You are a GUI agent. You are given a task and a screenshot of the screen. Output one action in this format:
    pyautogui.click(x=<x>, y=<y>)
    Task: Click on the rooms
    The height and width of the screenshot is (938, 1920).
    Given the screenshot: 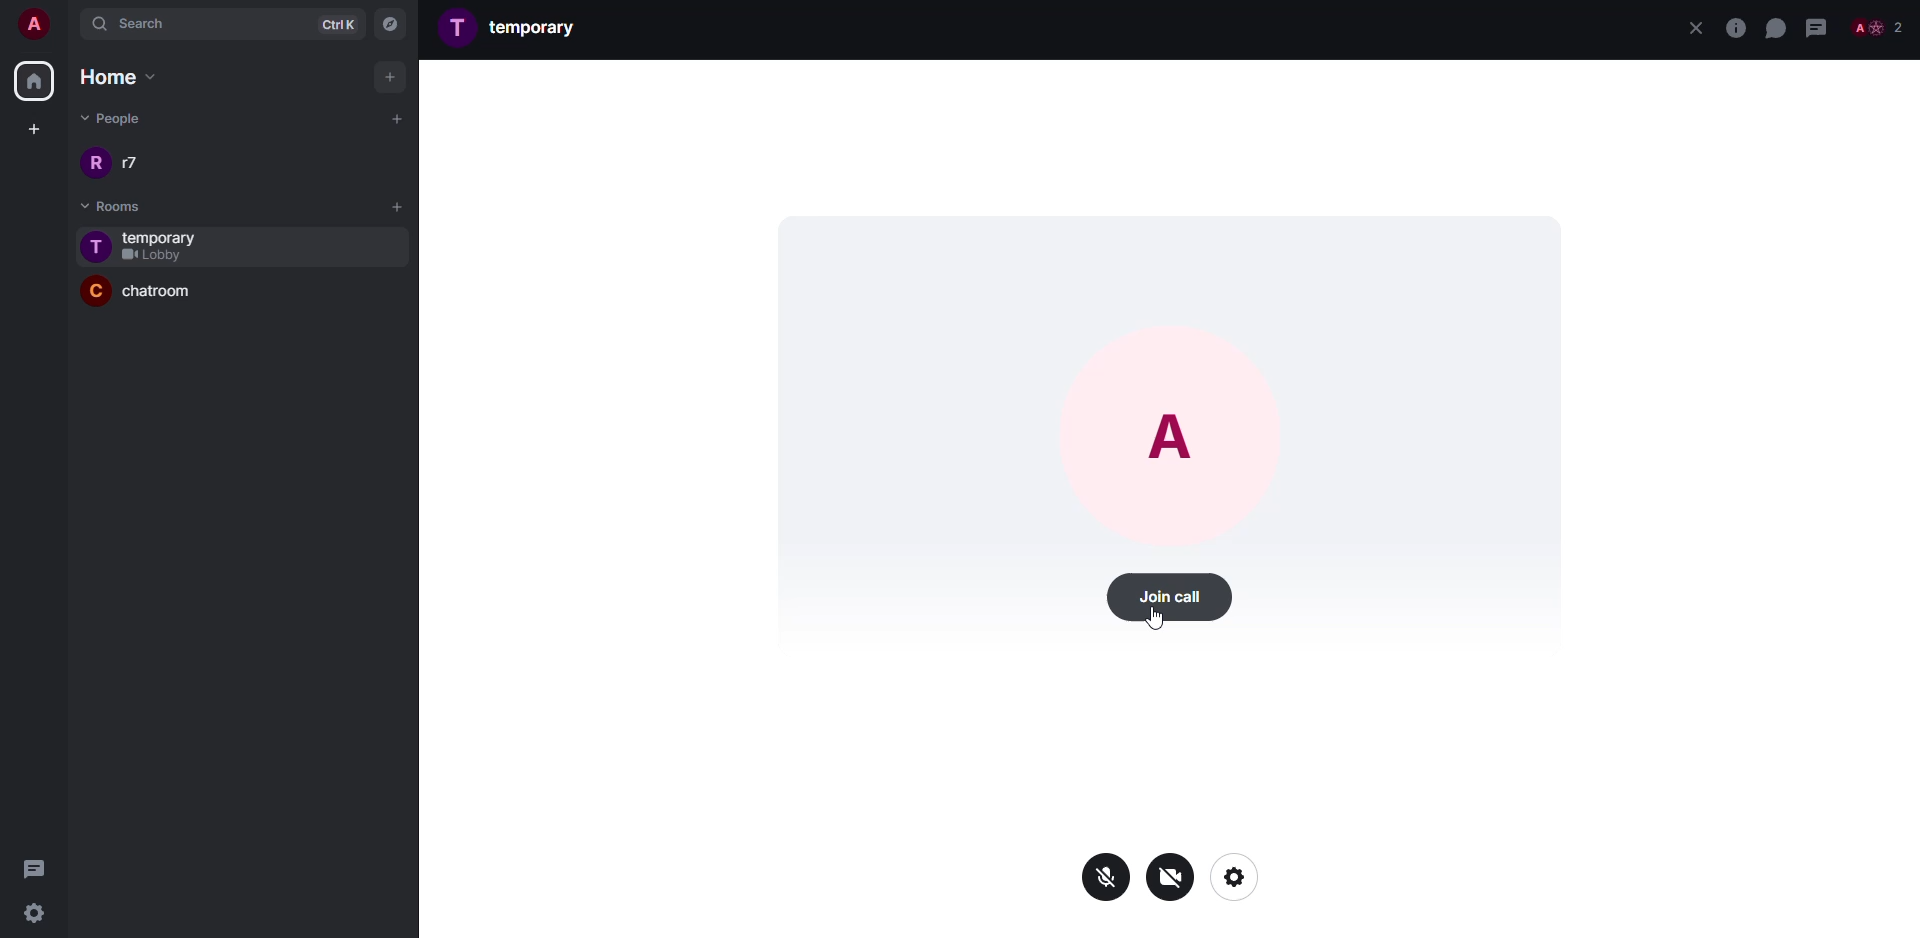 What is the action you would take?
    pyautogui.click(x=101, y=206)
    